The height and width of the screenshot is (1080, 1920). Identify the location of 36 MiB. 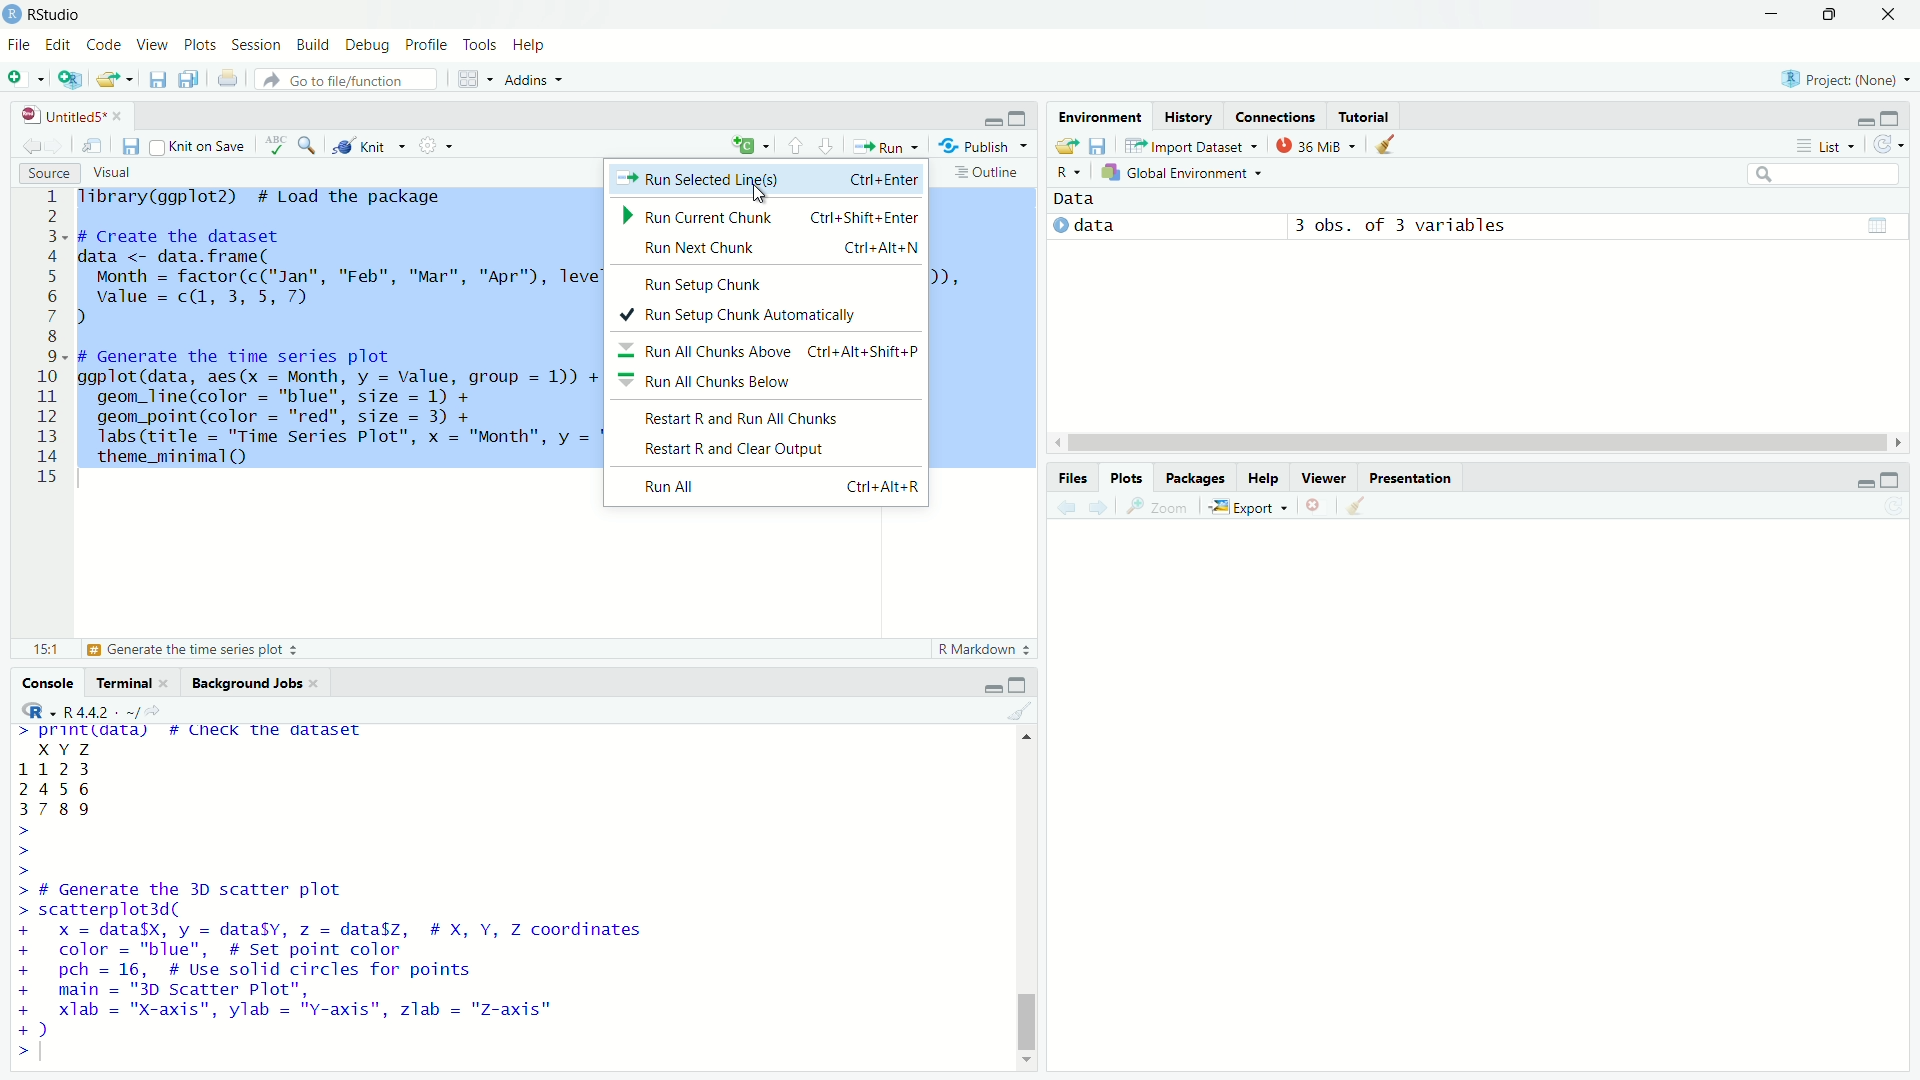
(1314, 145).